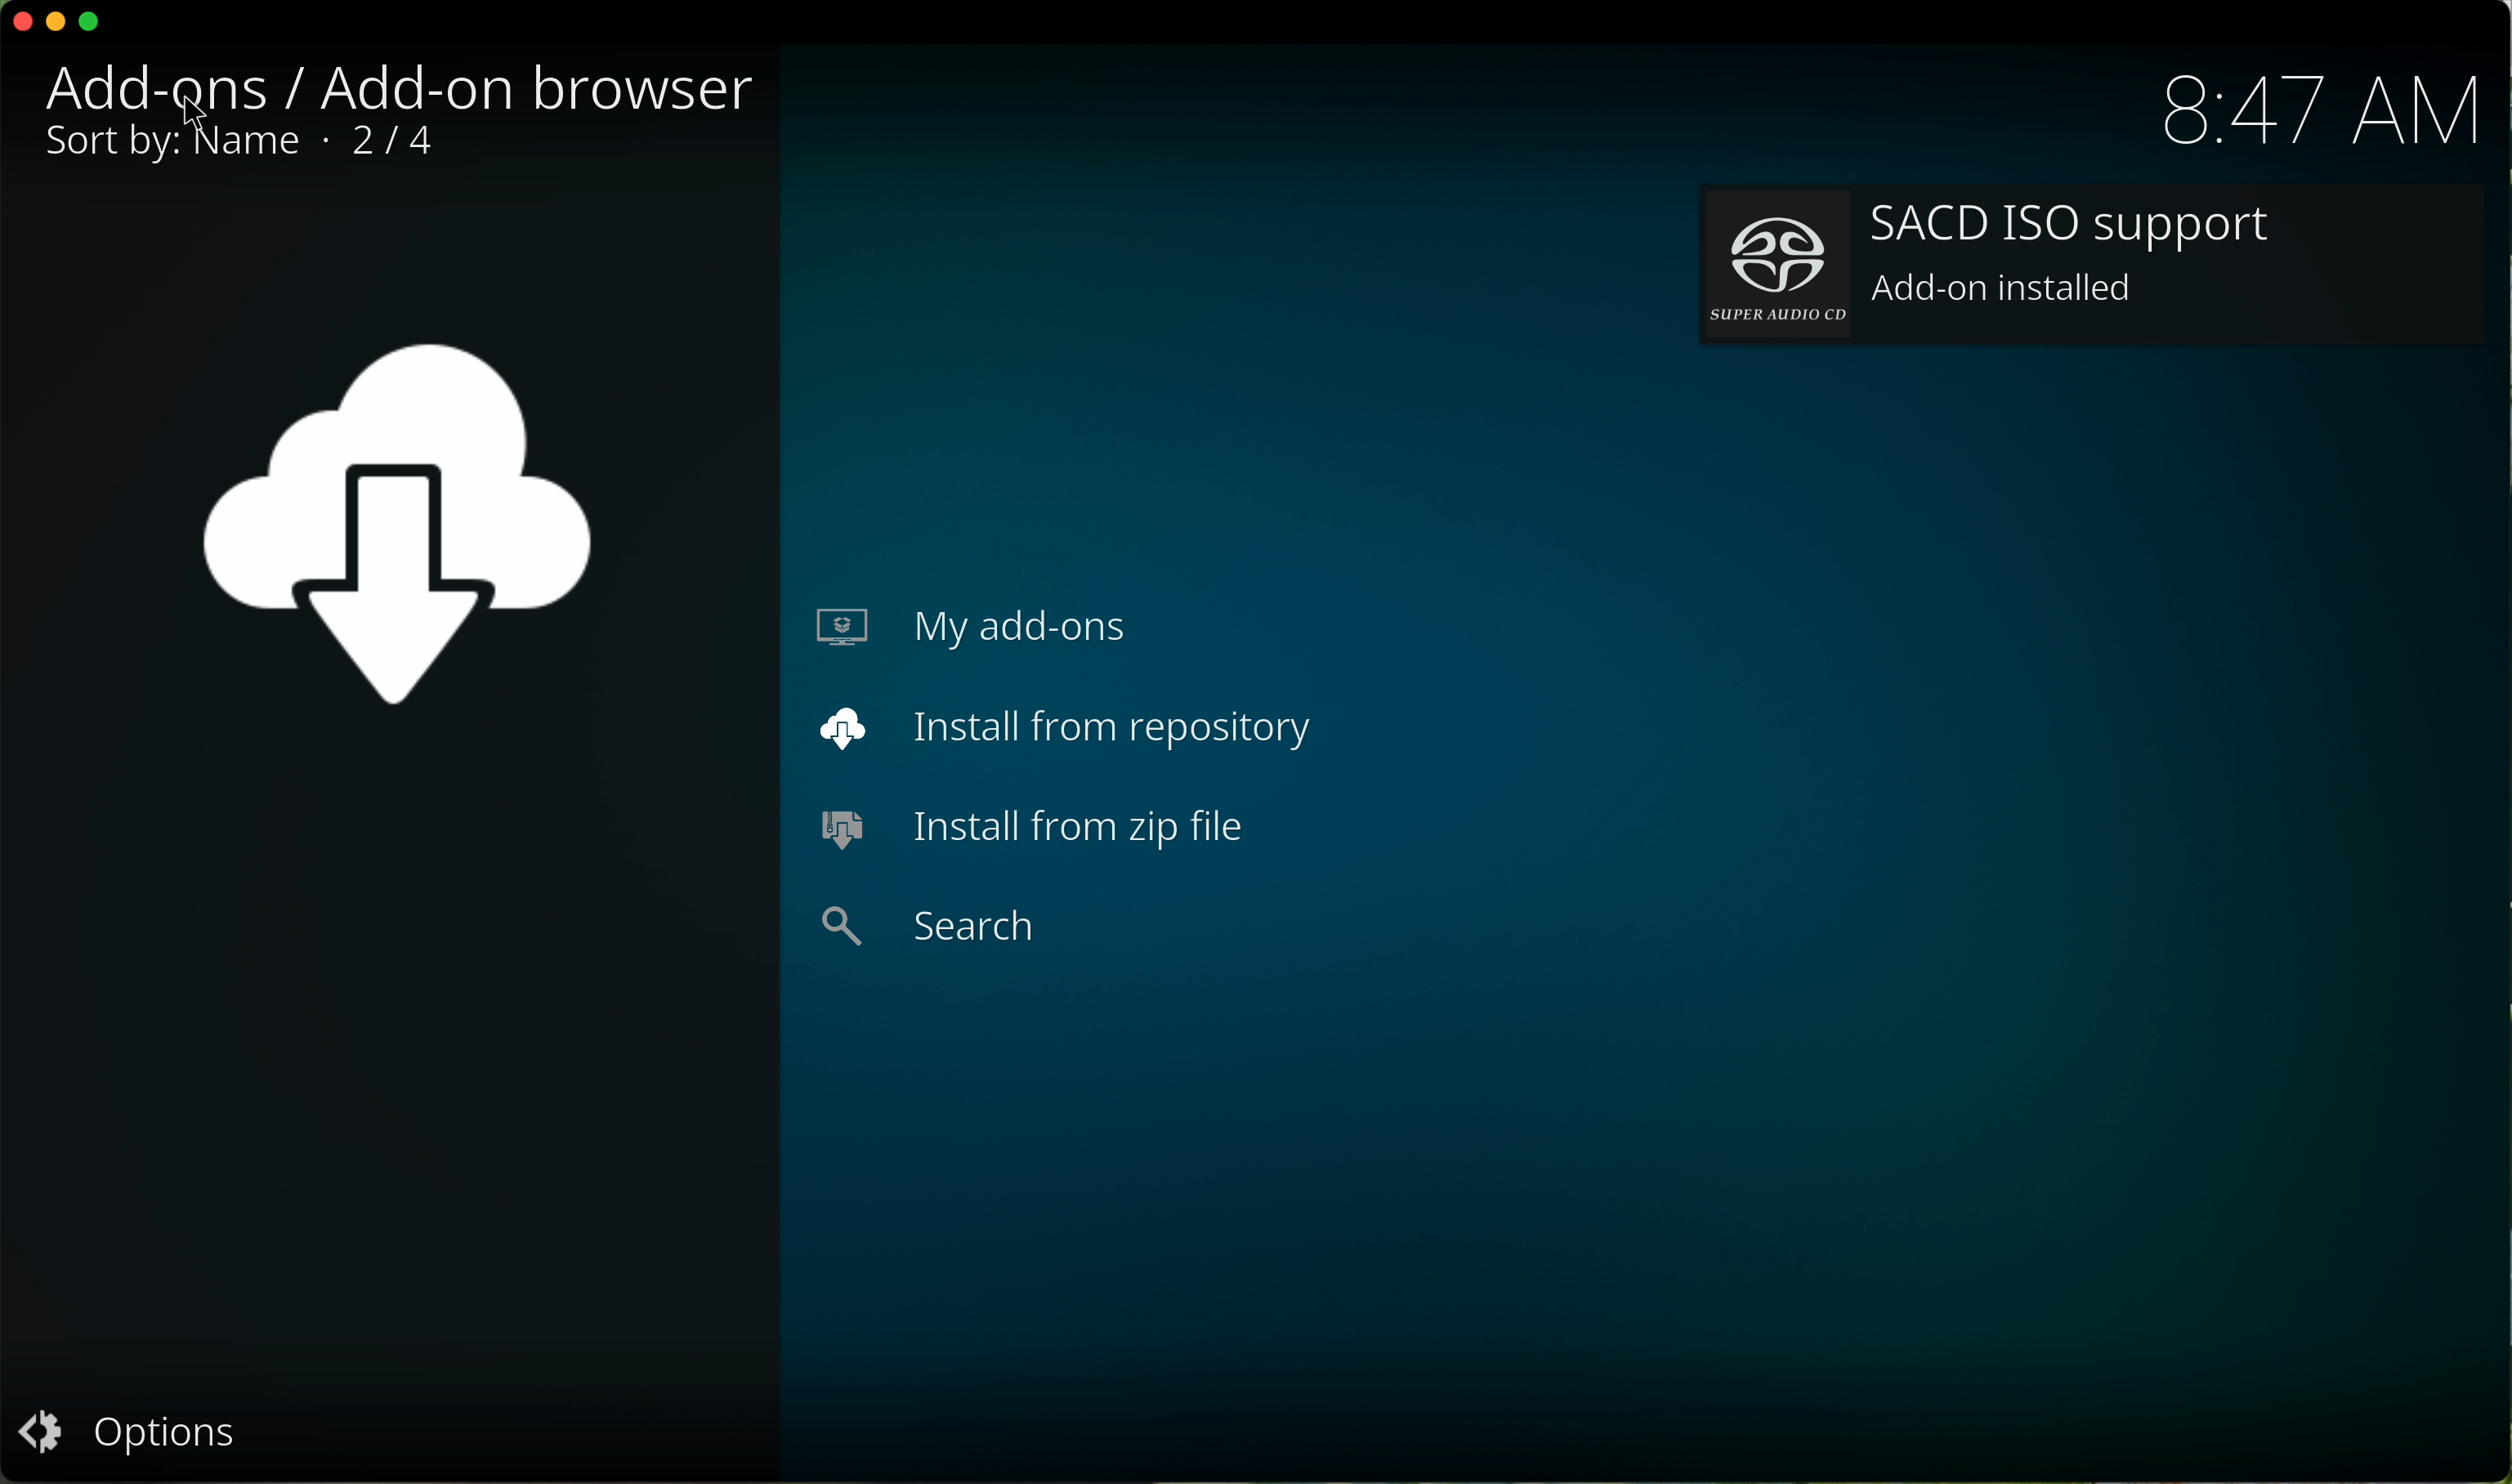  What do you see at coordinates (939, 925) in the screenshot?
I see `search` at bounding box center [939, 925].